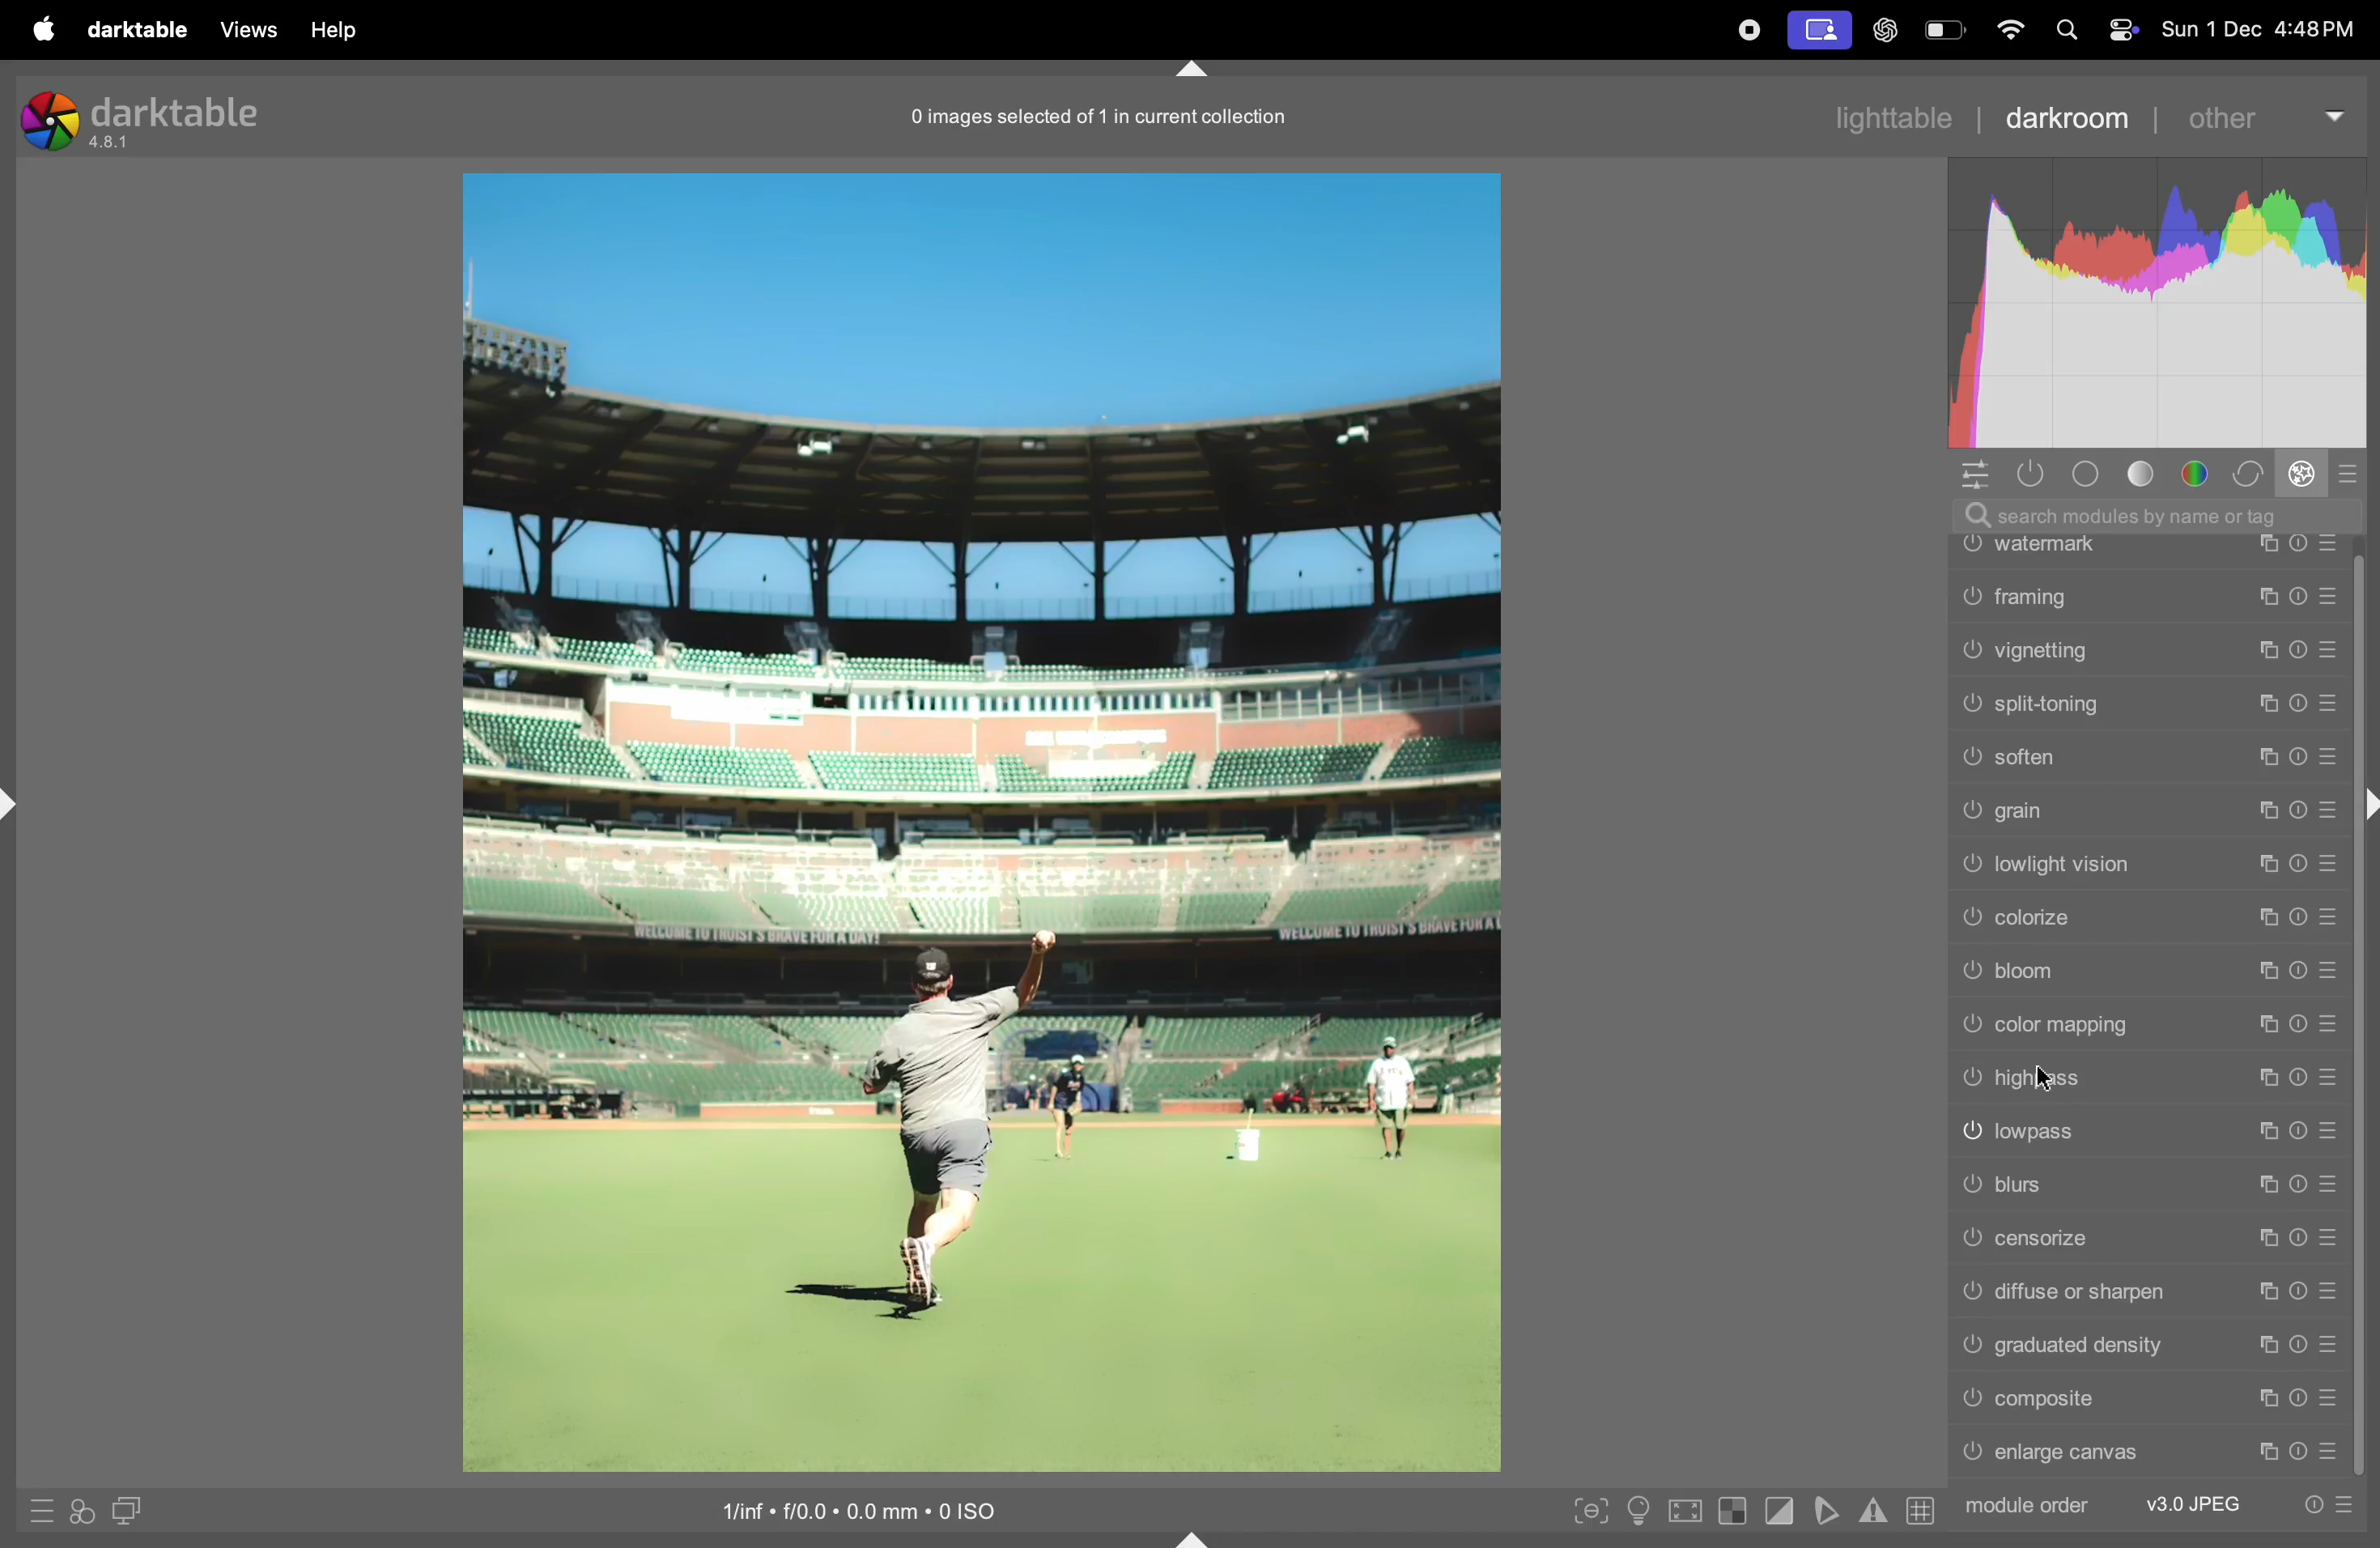 Image resolution: width=2380 pixels, height=1548 pixels. Describe the element at coordinates (1747, 32) in the screenshot. I see `record` at that location.